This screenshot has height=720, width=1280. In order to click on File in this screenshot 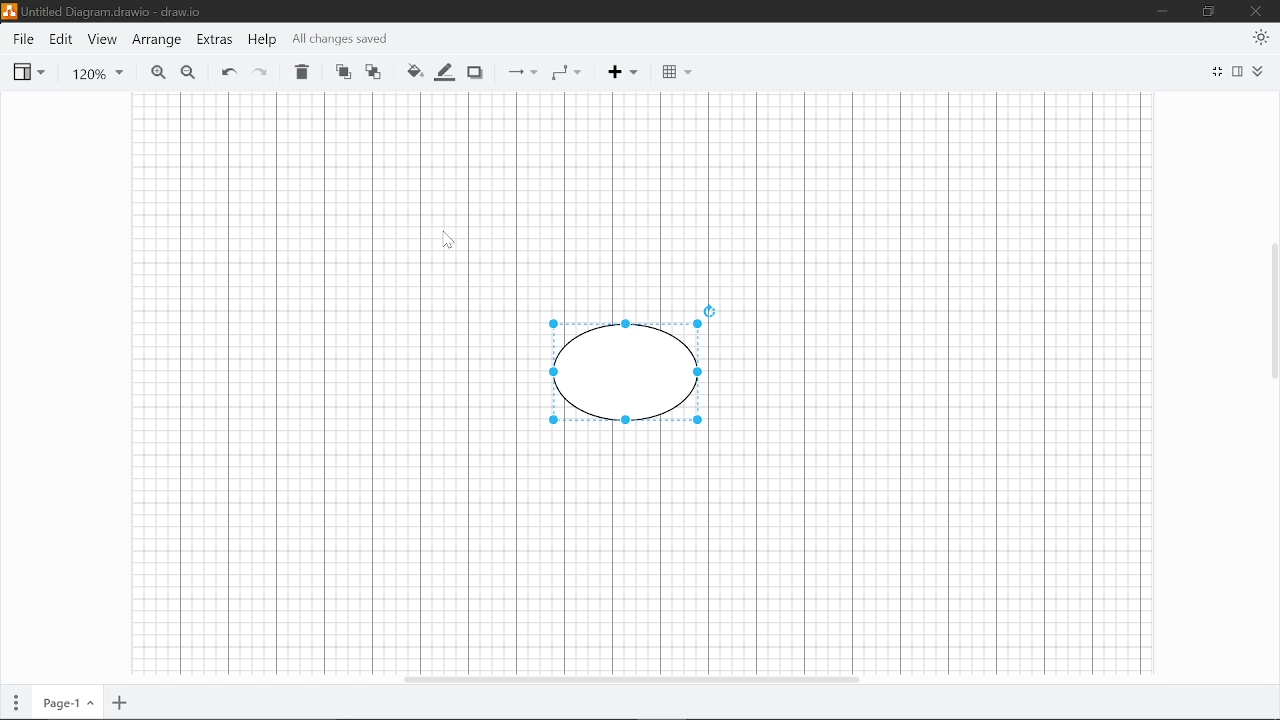, I will do `click(23, 39)`.